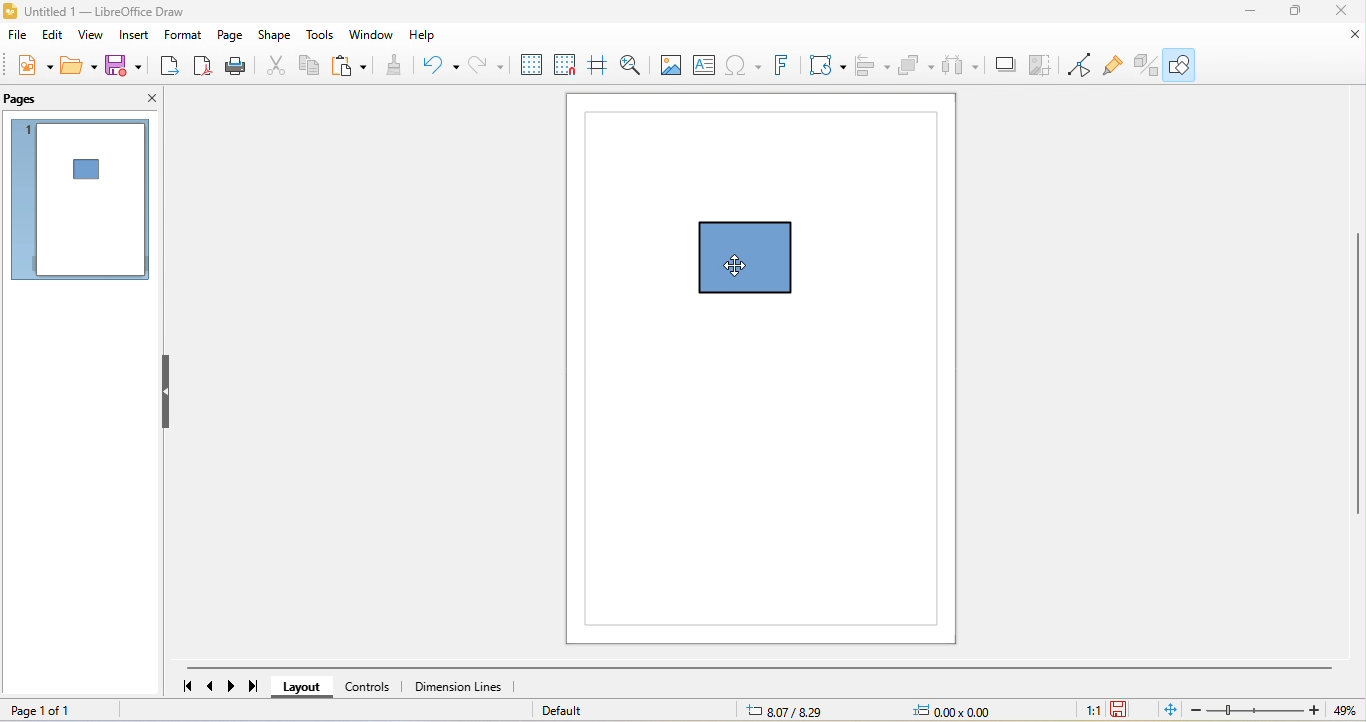  Describe the element at coordinates (963, 66) in the screenshot. I see `select at least three object to distribute` at that location.